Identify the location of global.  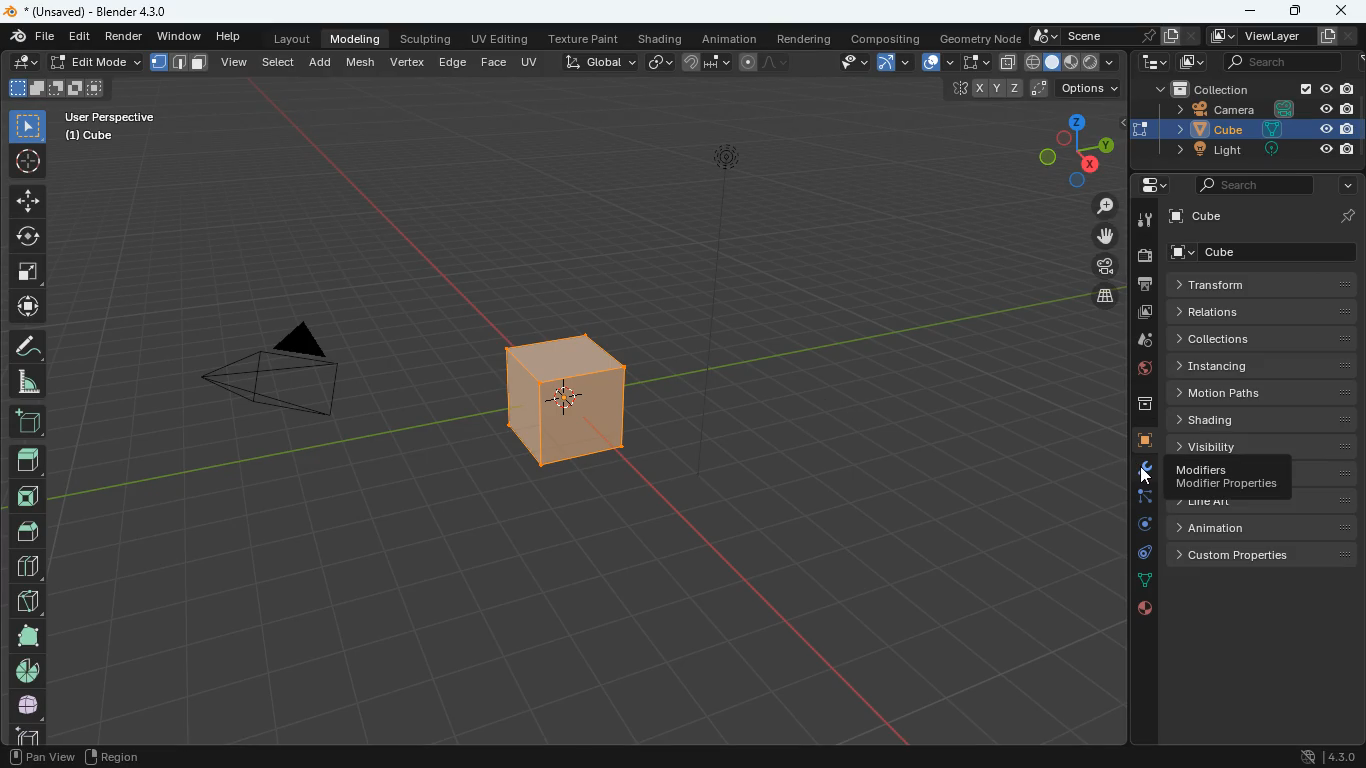
(599, 61).